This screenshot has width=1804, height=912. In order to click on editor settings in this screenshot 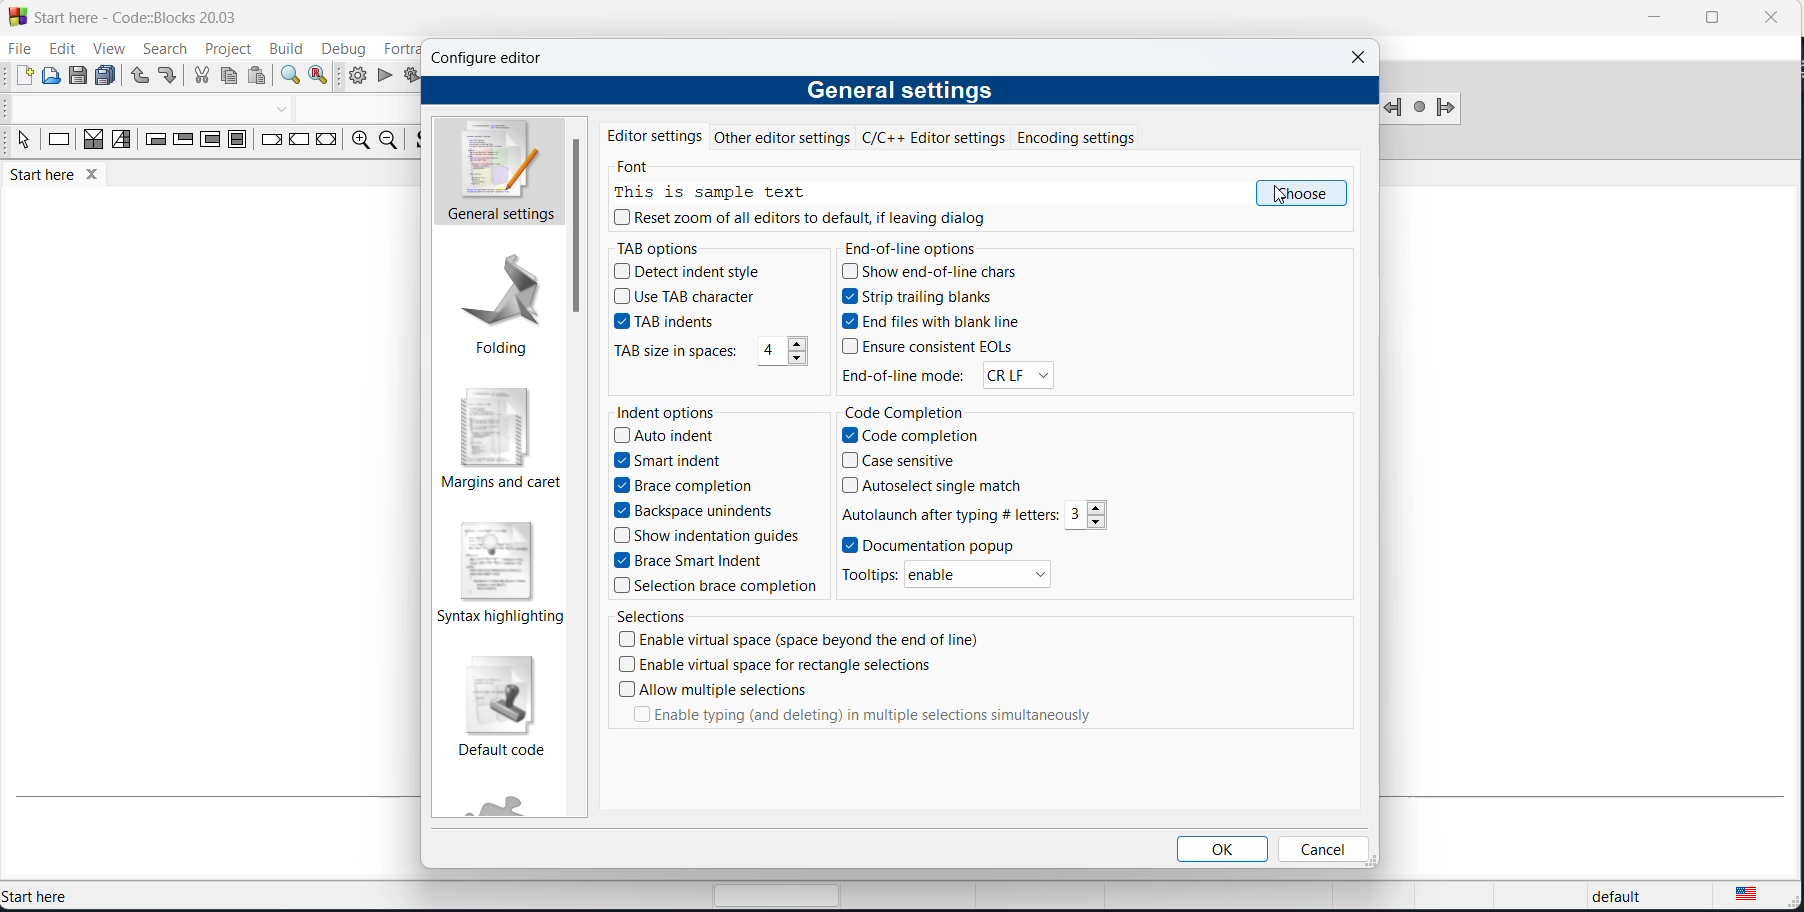, I will do `click(655, 134)`.